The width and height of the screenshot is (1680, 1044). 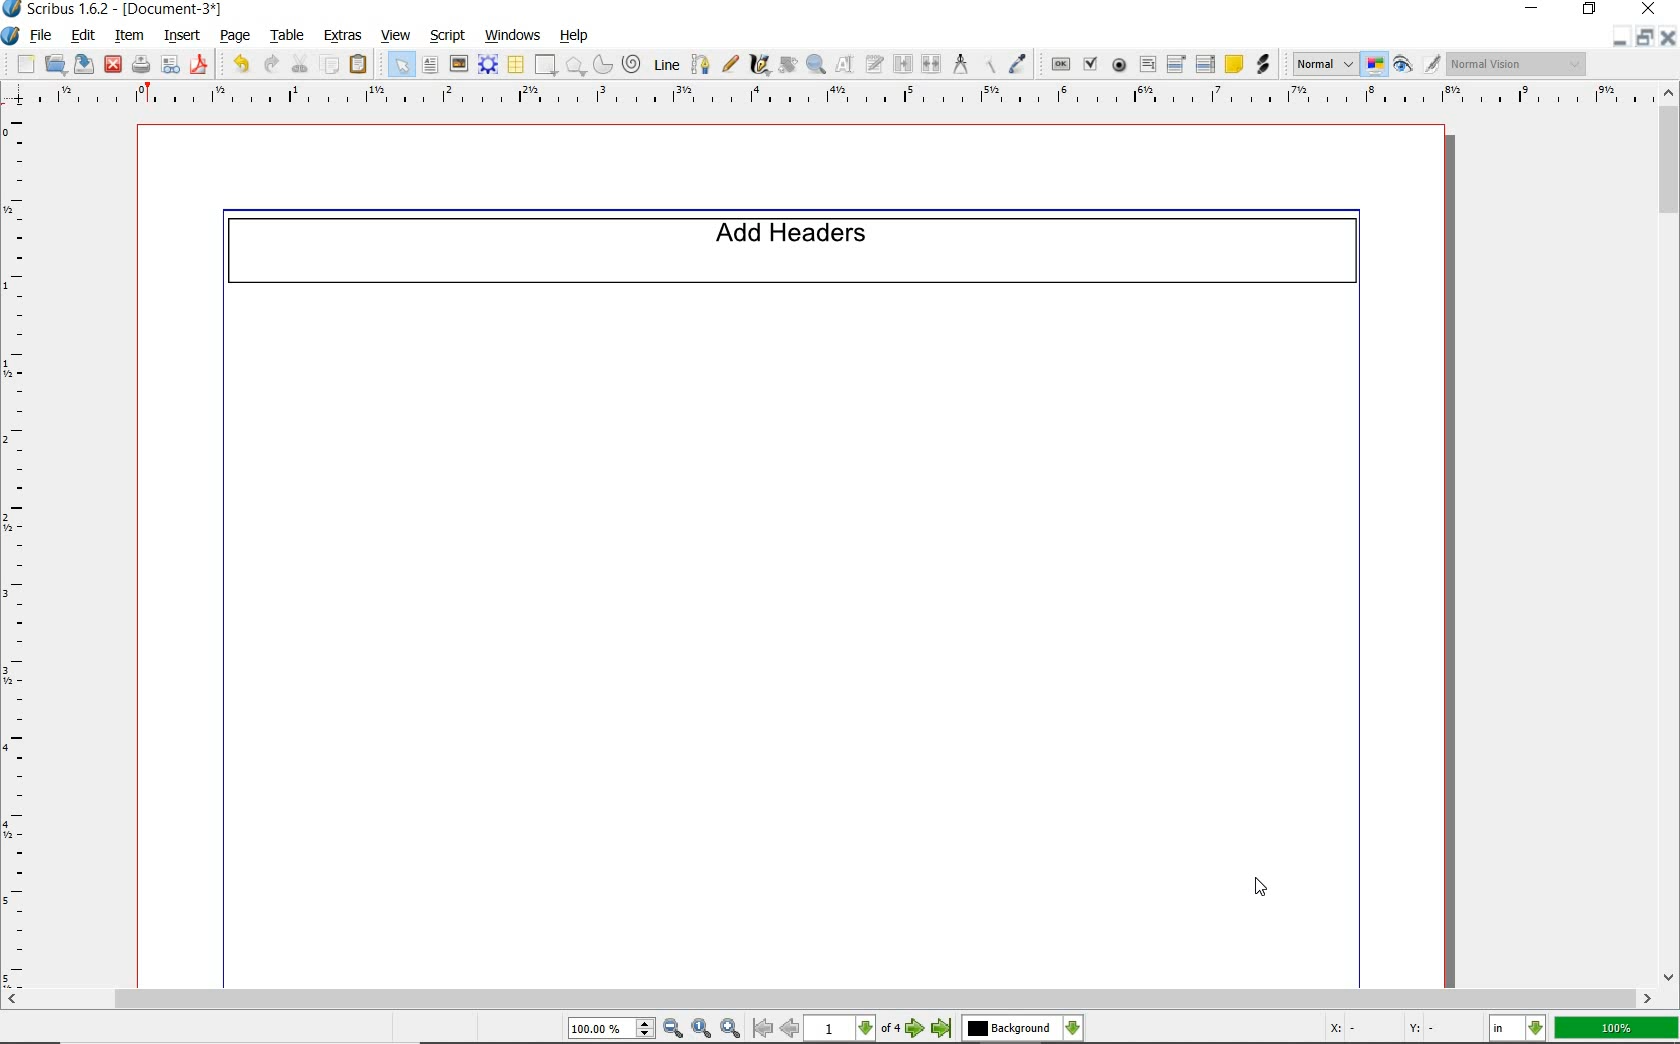 What do you see at coordinates (1060, 63) in the screenshot?
I see `pdf push button` at bounding box center [1060, 63].